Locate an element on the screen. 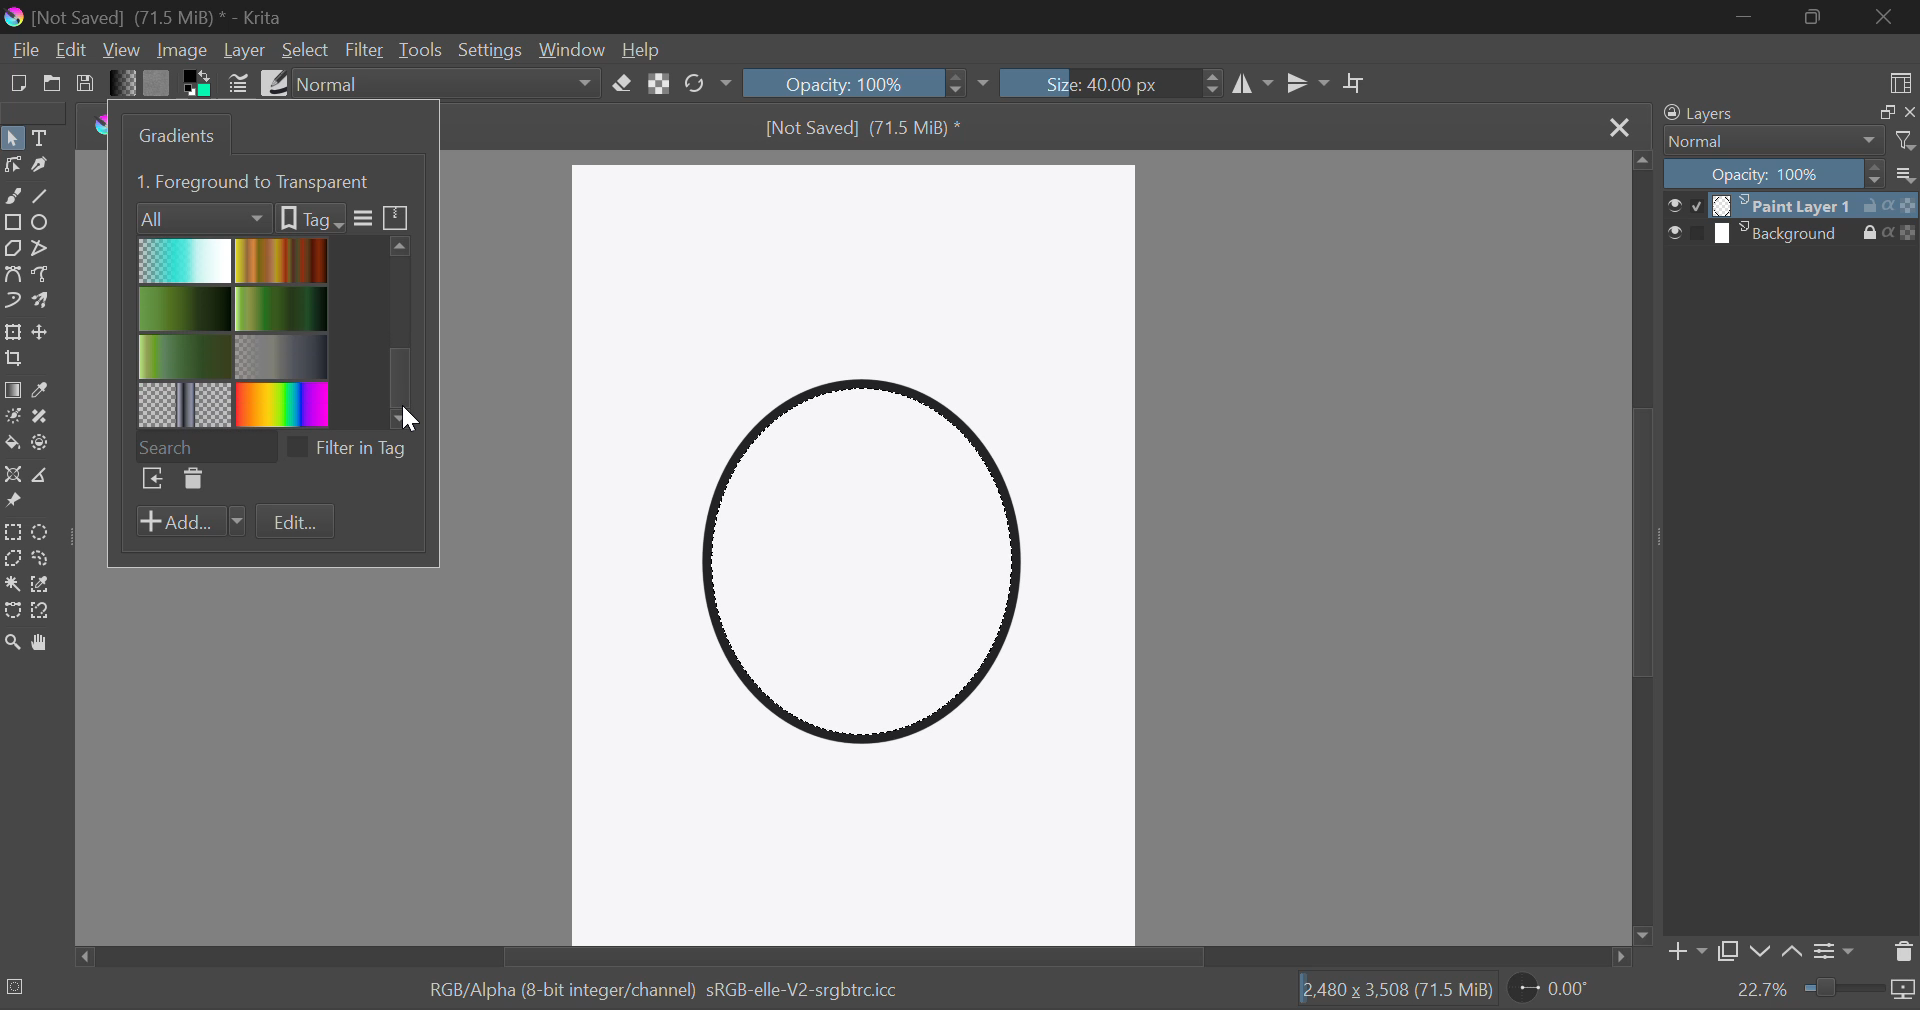 This screenshot has height=1010, width=1920. cursor is located at coordinates (412, 421).